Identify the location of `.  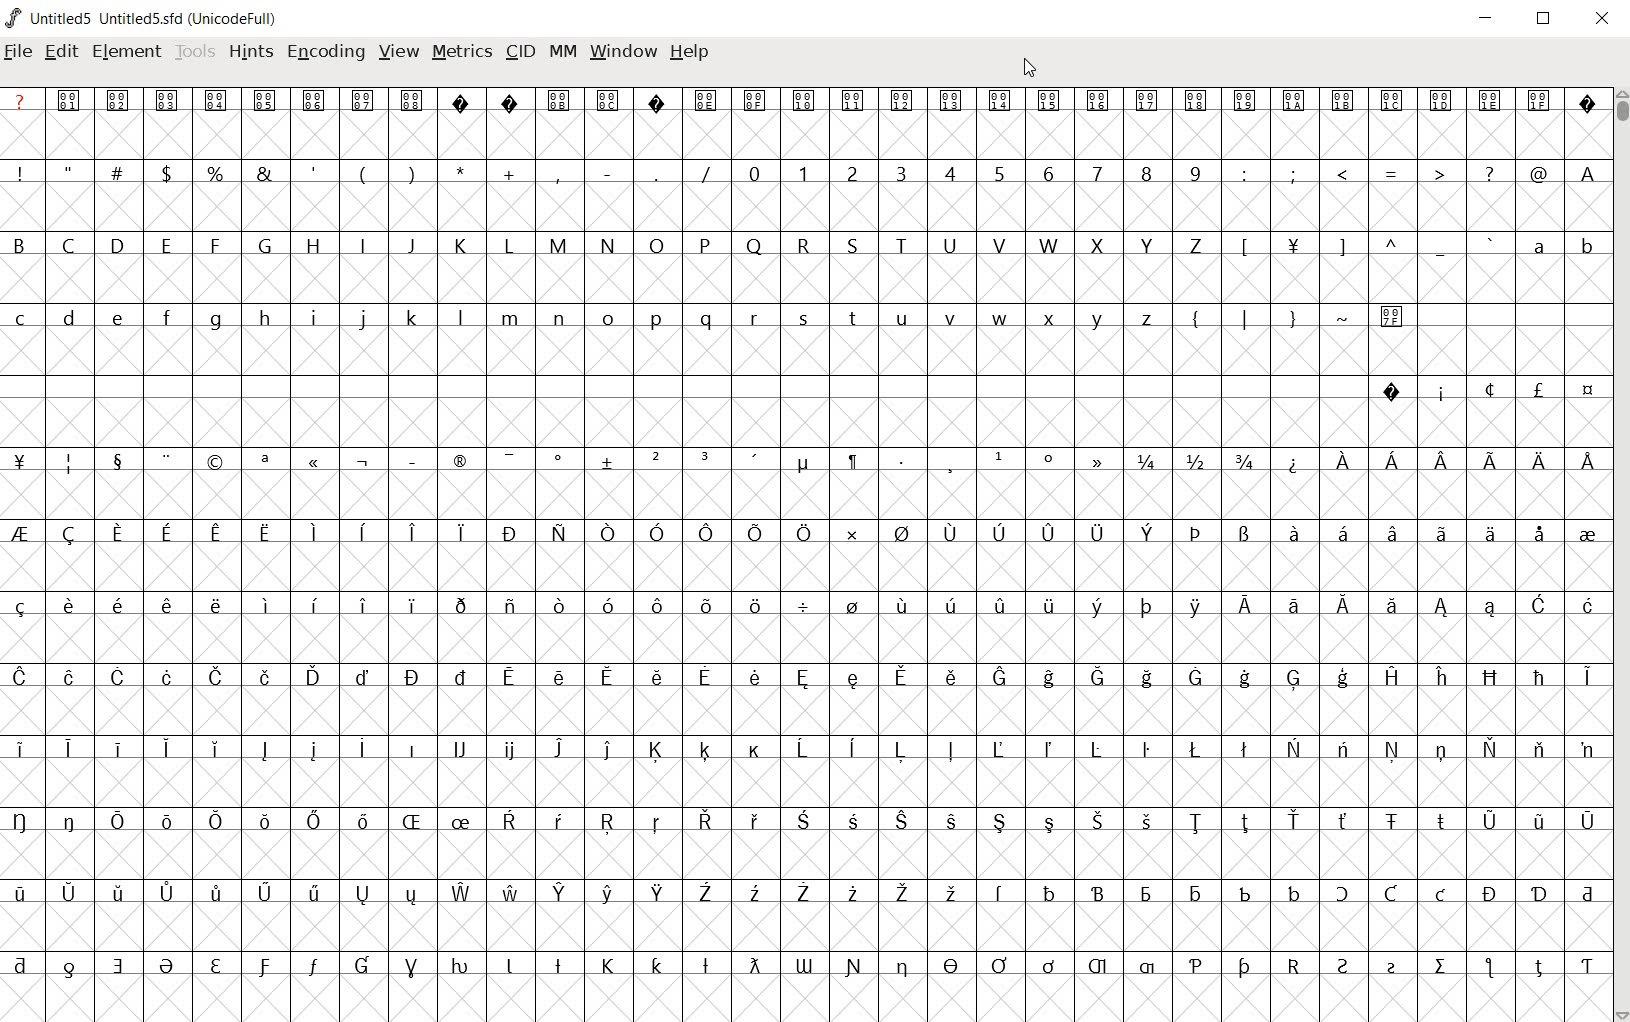
(1488, 245).